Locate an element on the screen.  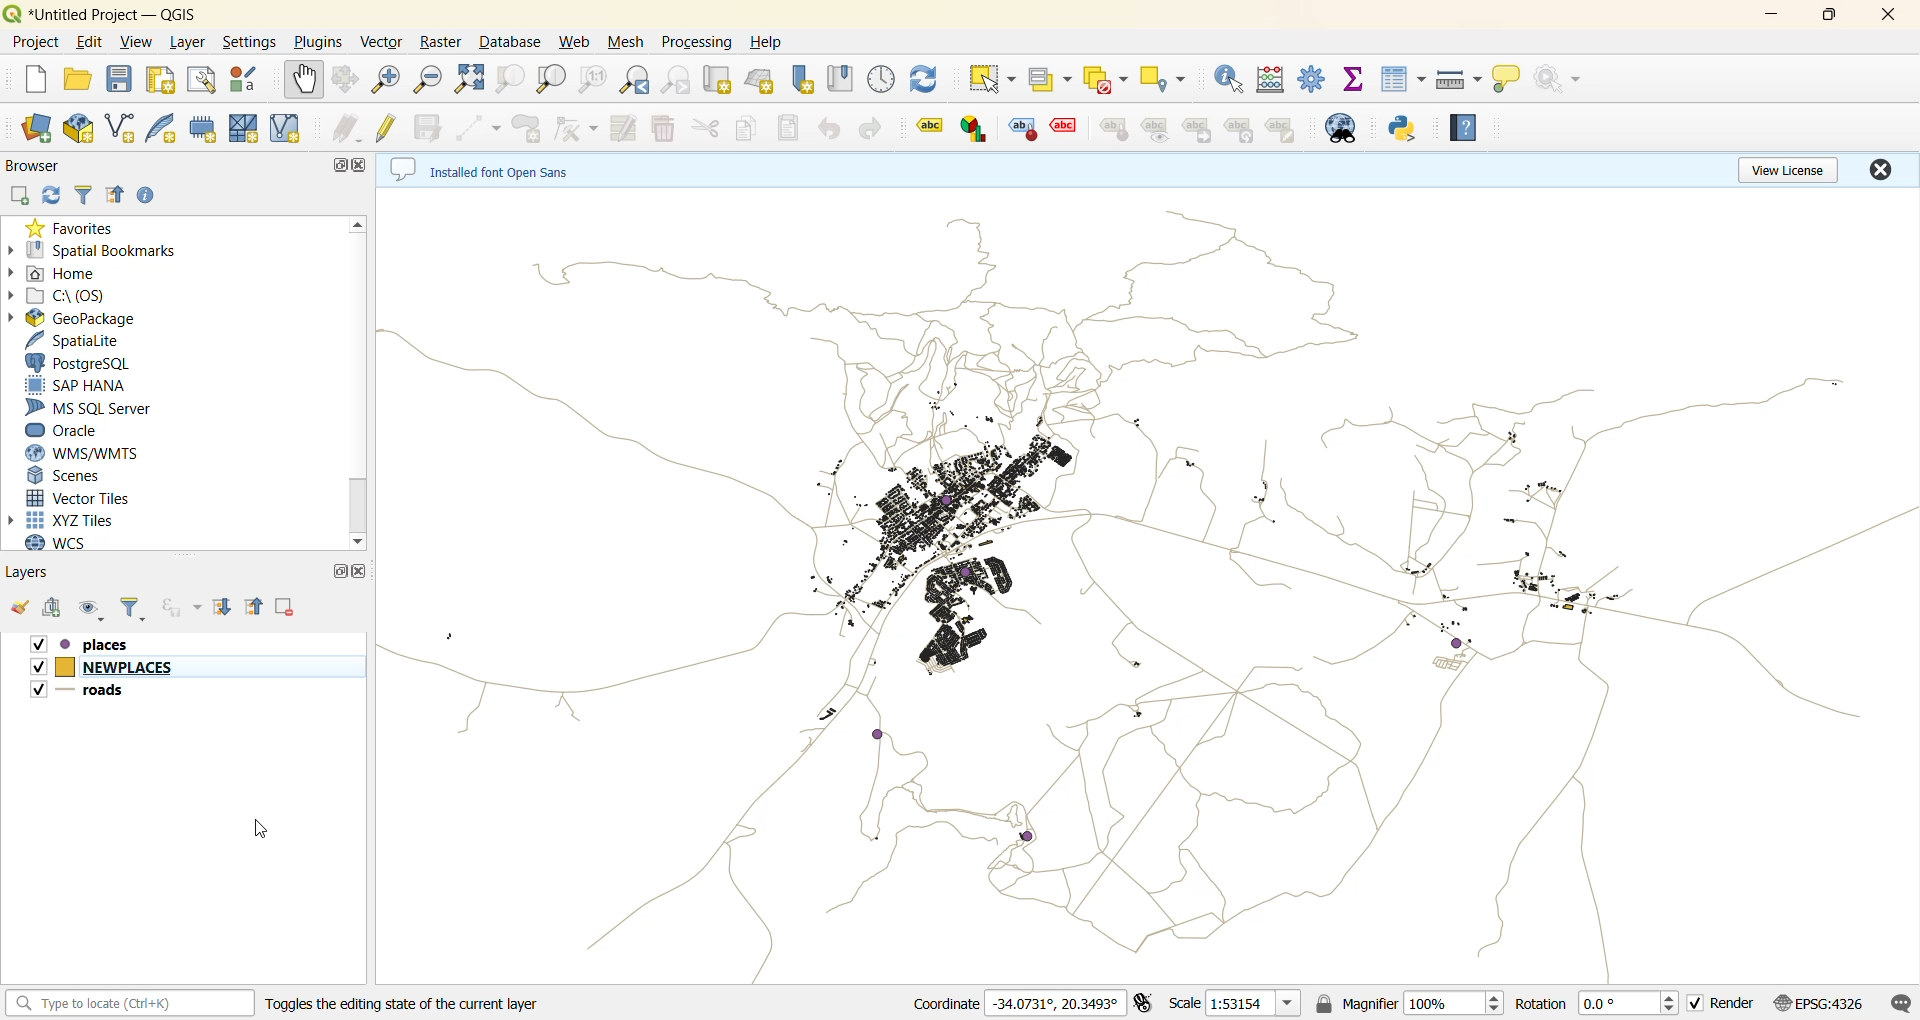
pan to selection is located at coordinates (351, 81).